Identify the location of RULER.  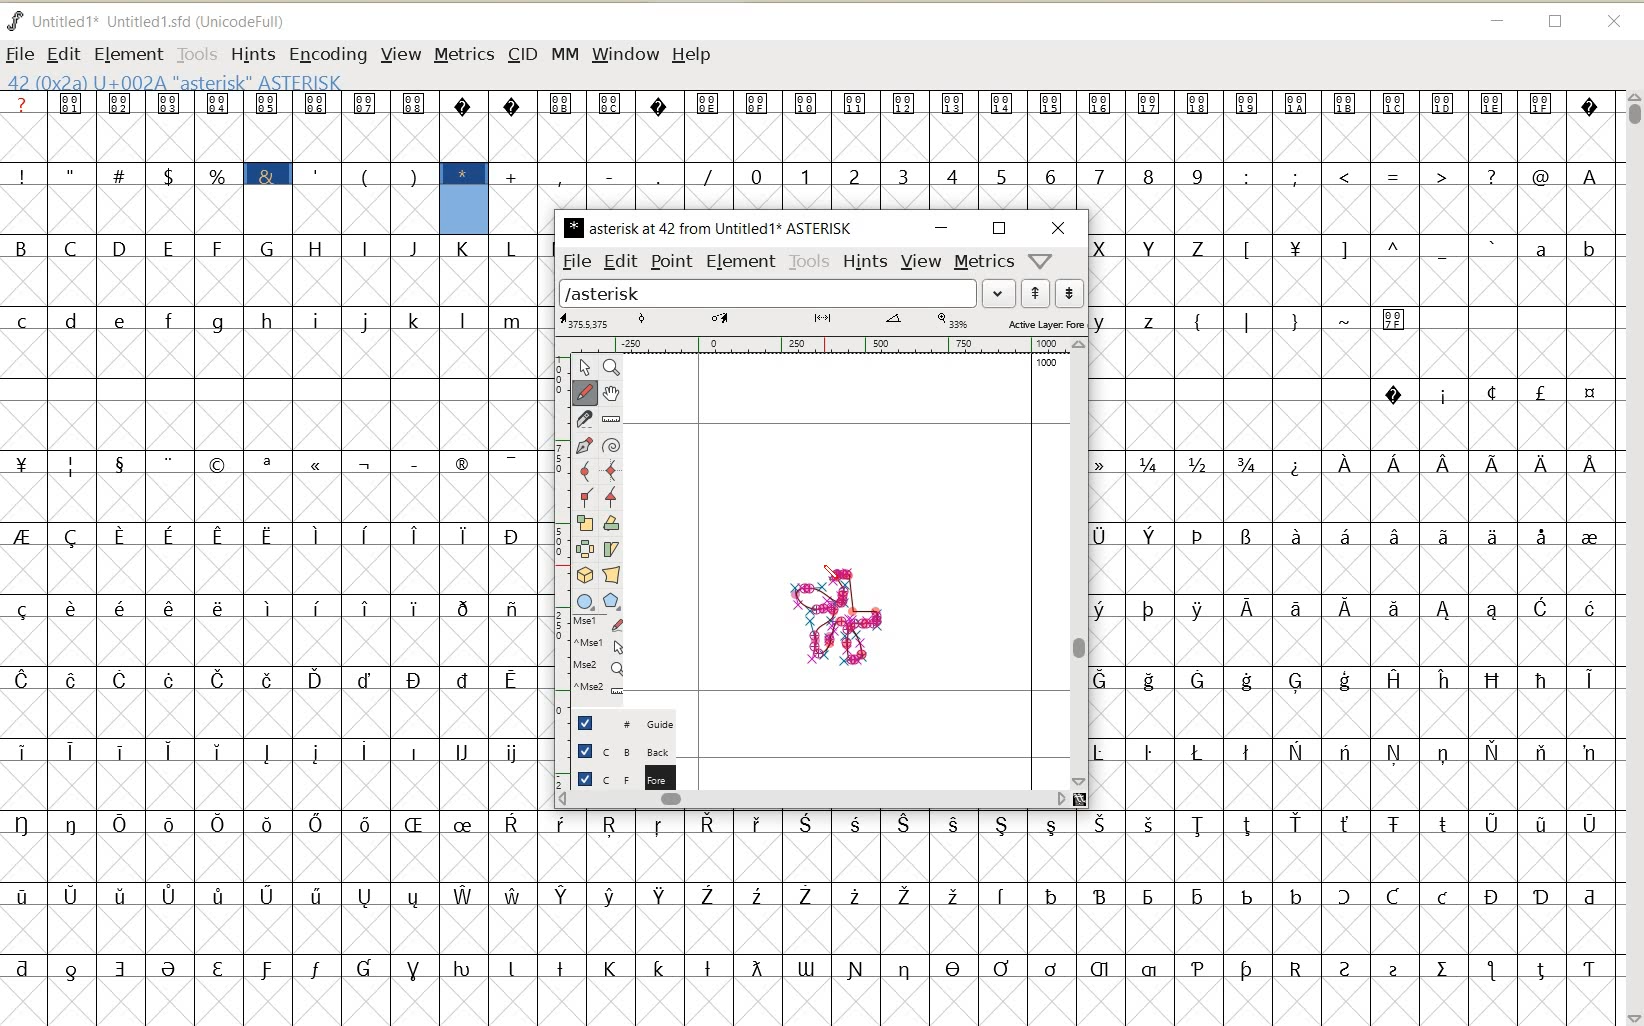
(813, 344).